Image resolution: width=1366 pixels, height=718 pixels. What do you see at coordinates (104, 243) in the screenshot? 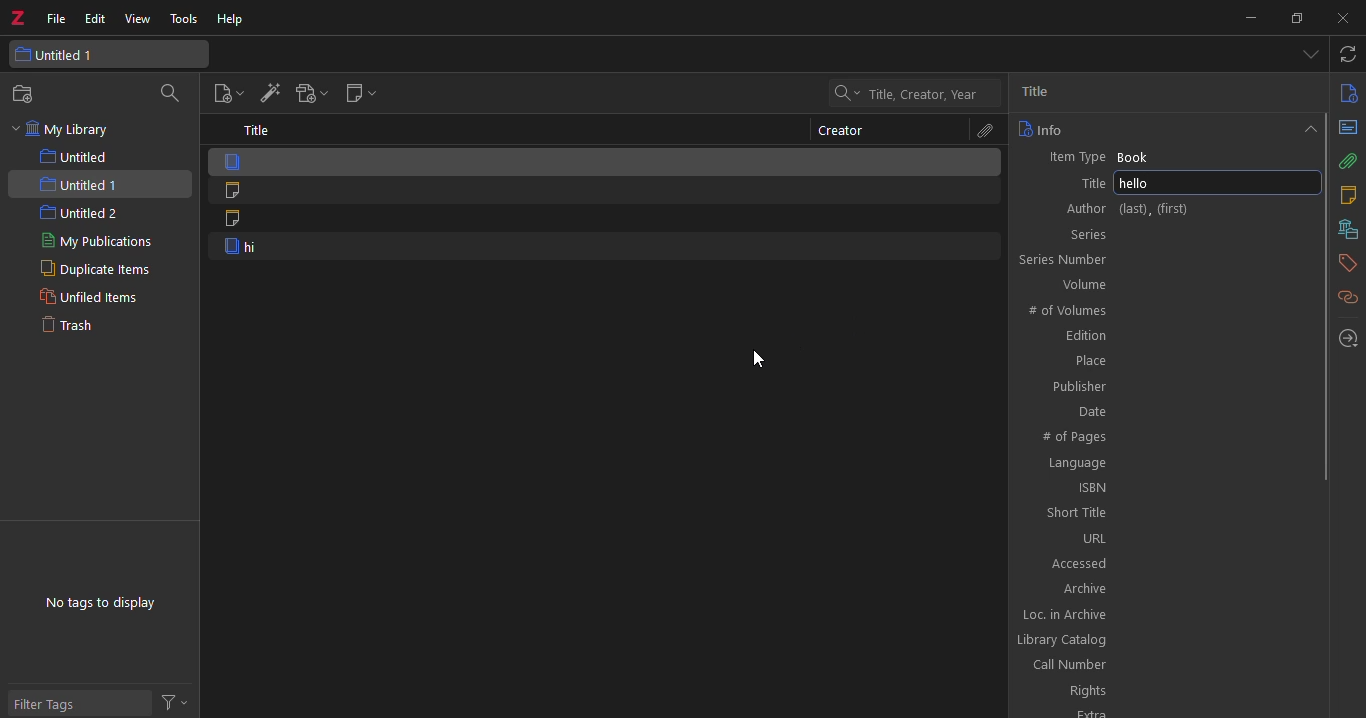
I see `my publications` at bounding box center [104, 243].